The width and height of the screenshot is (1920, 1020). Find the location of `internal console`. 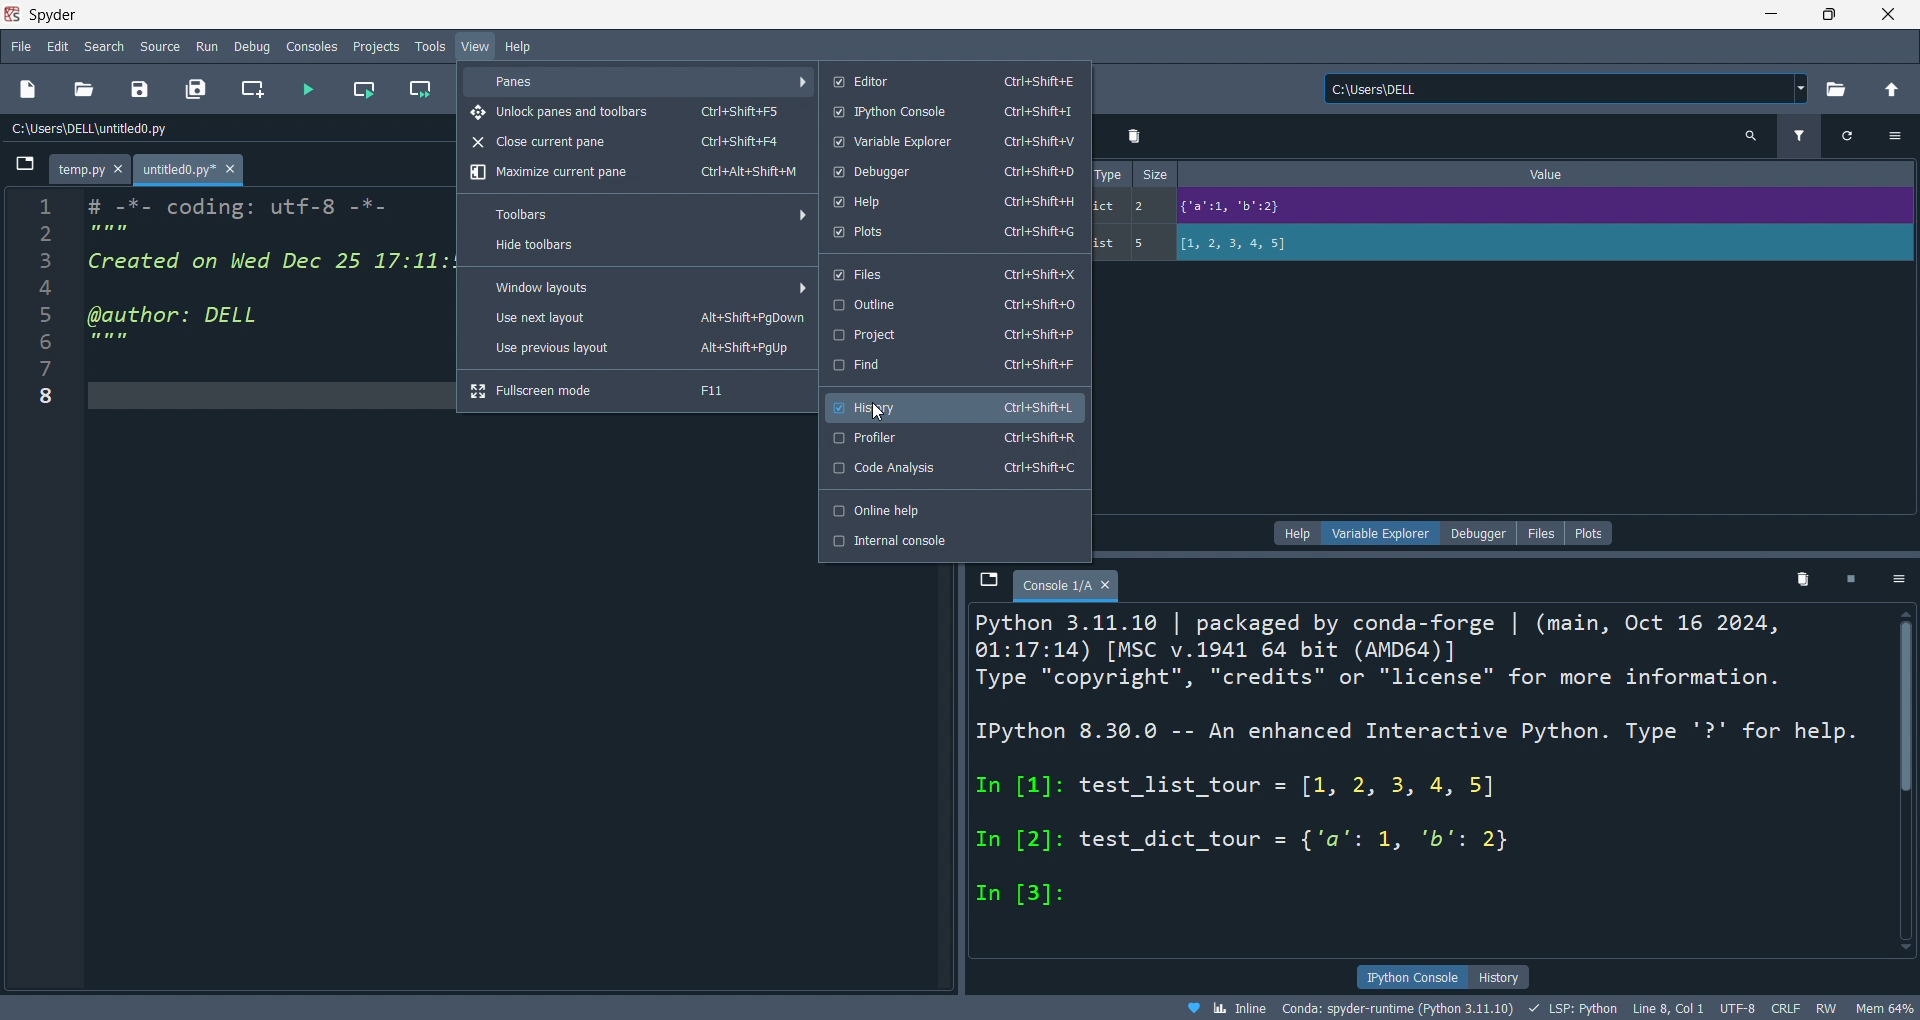

internal console is located at coordinates (953, 541).